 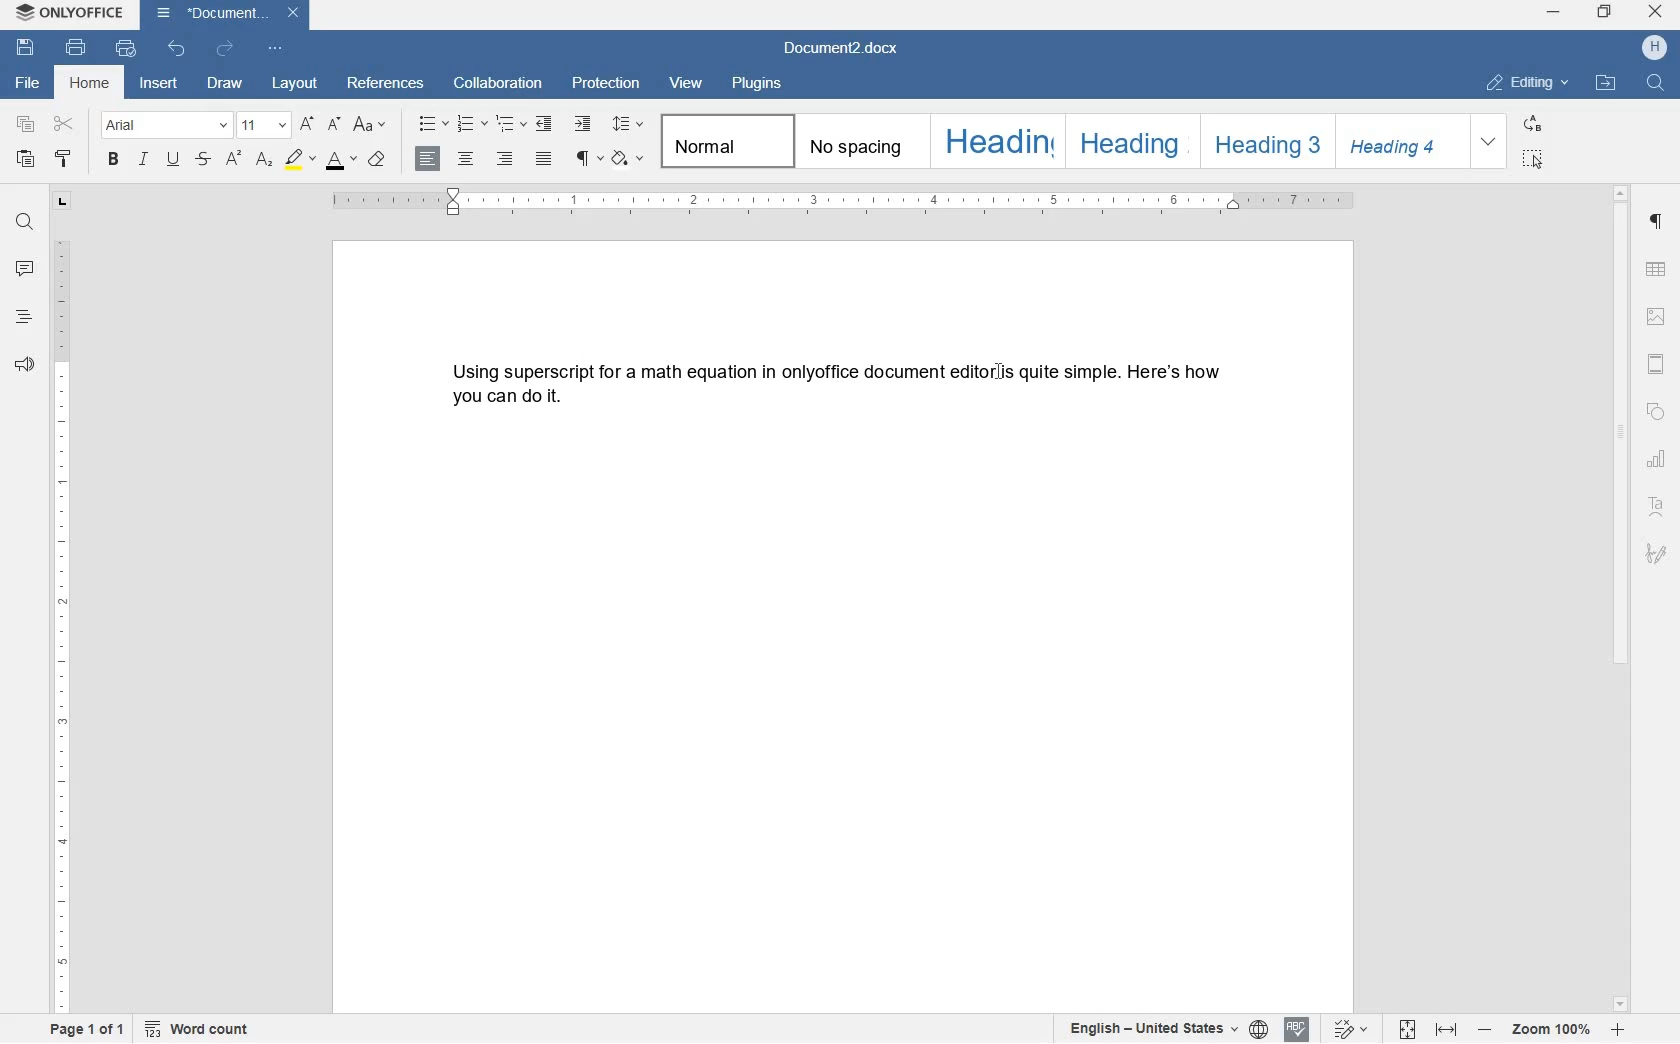 What do you see at coordinates (1658, 459) in the screenshot?
I see `chart` at bounding box center [1658, 459].